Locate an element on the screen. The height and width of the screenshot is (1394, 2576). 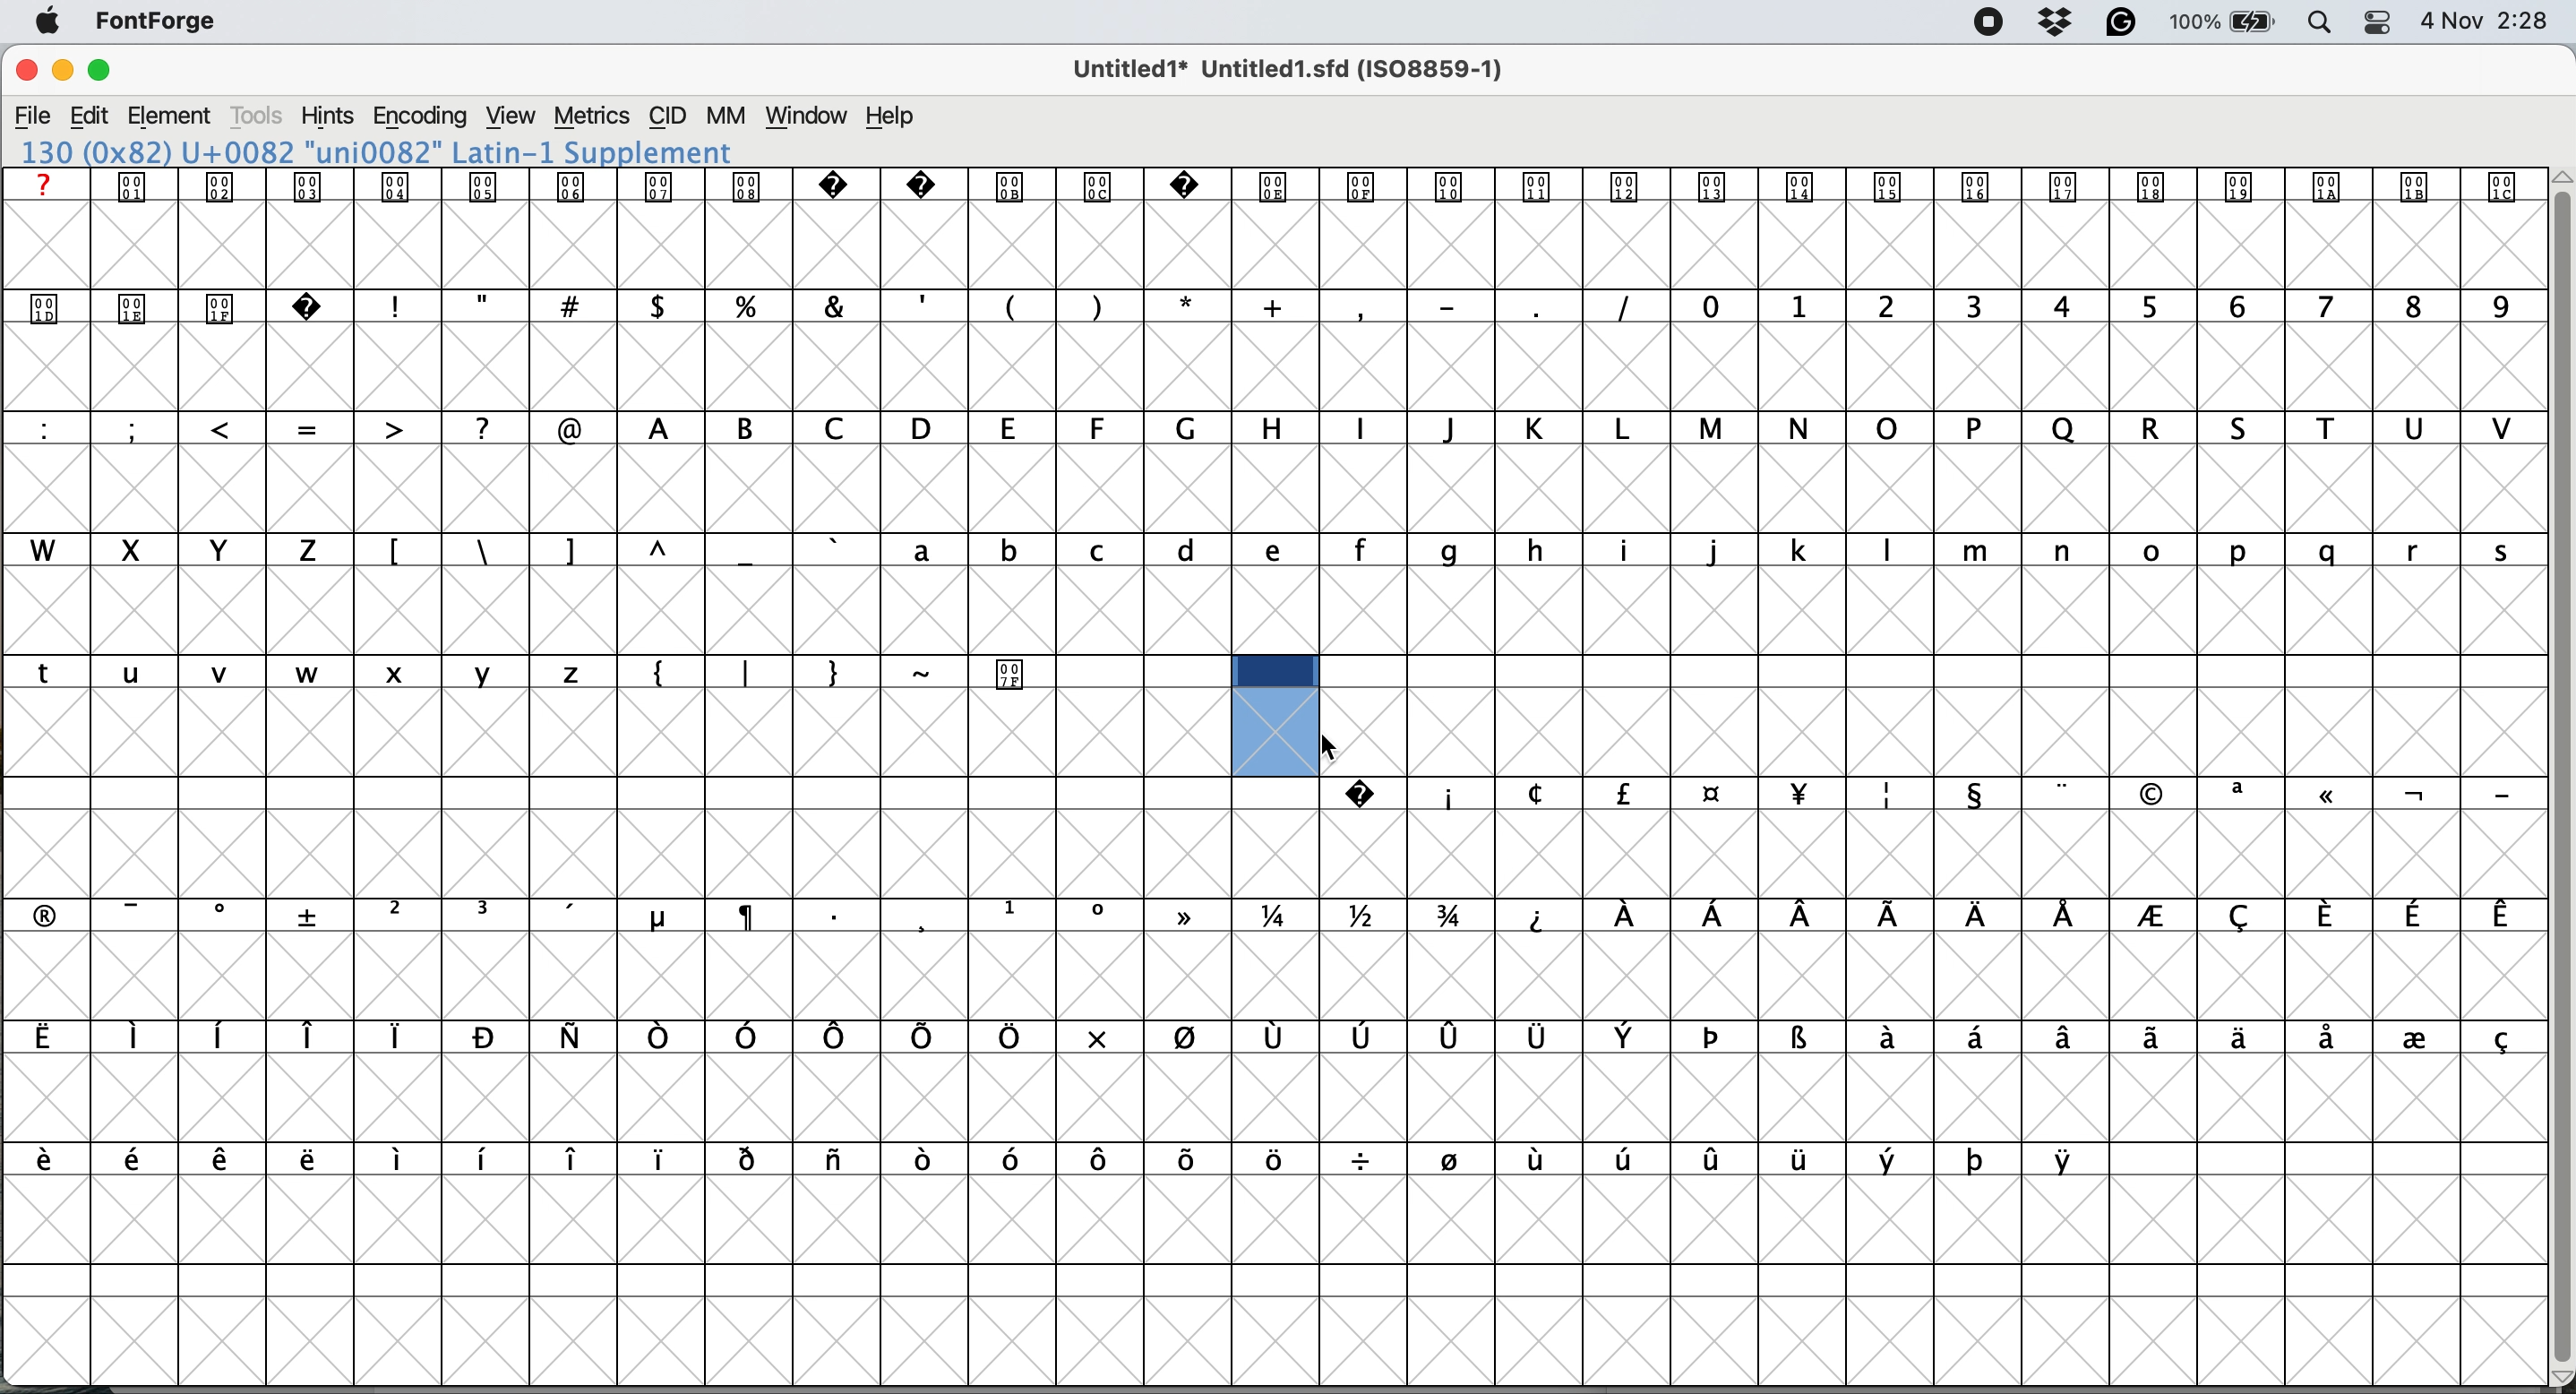
symbols is located at coordinates (1273, 916).